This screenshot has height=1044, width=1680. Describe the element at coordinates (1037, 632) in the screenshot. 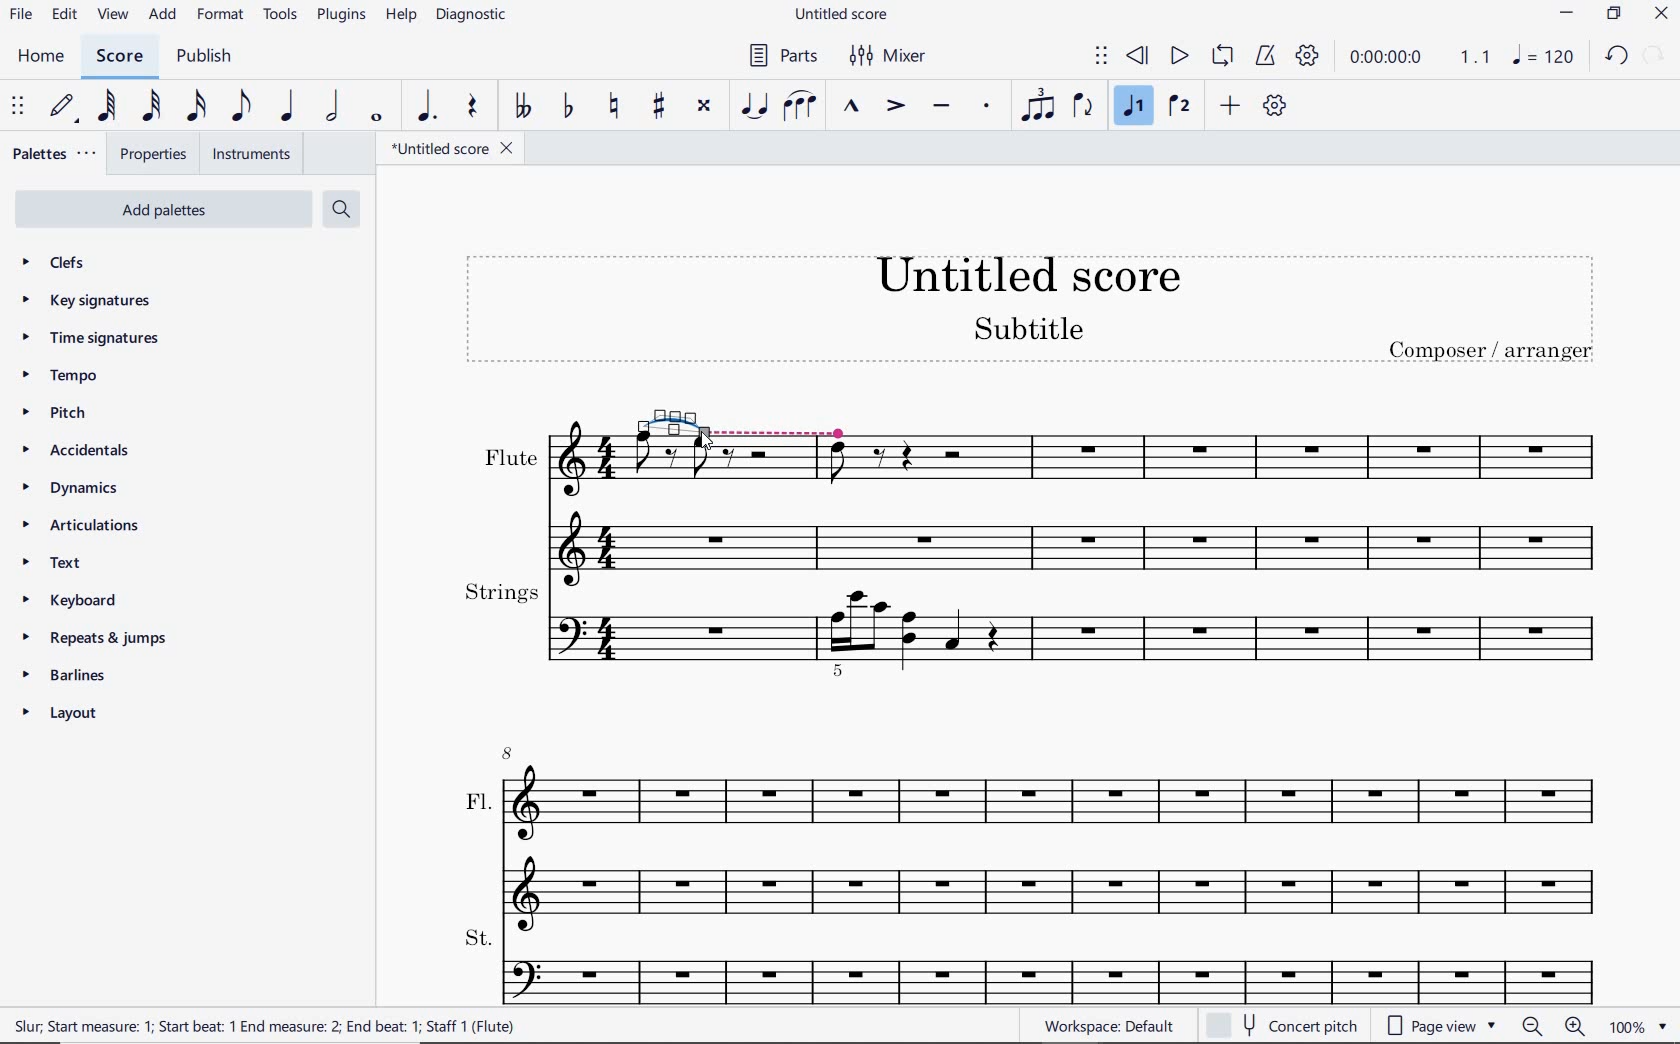

I see `Strings` at that location.